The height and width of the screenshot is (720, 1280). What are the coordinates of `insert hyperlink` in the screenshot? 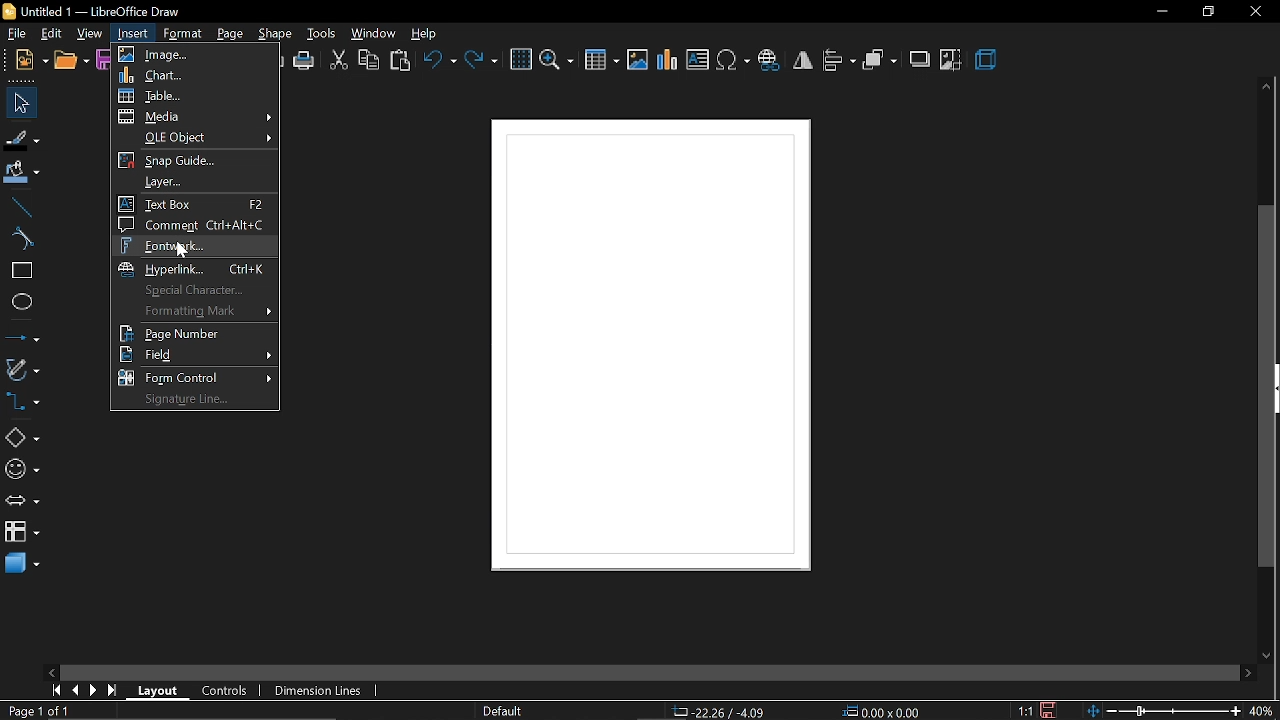 It's located at (770, 59).